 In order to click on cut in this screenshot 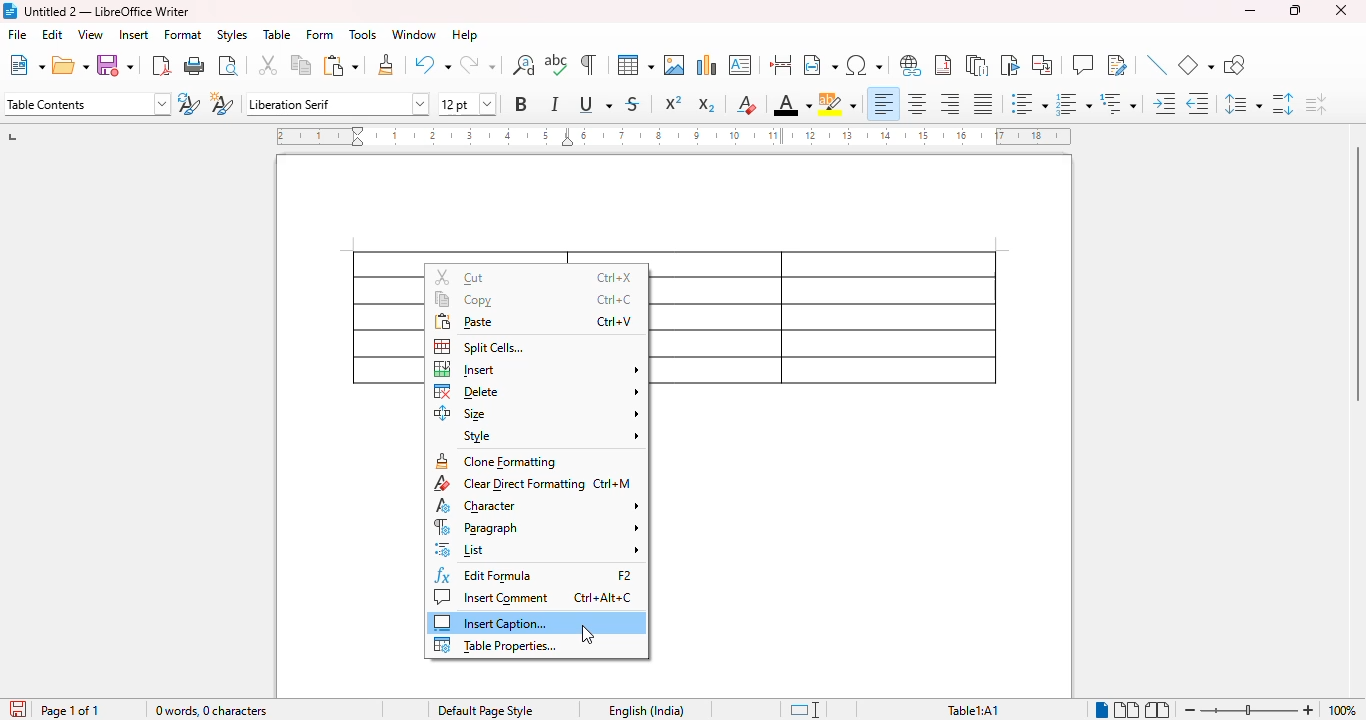, I will do `click(268, 64)`.